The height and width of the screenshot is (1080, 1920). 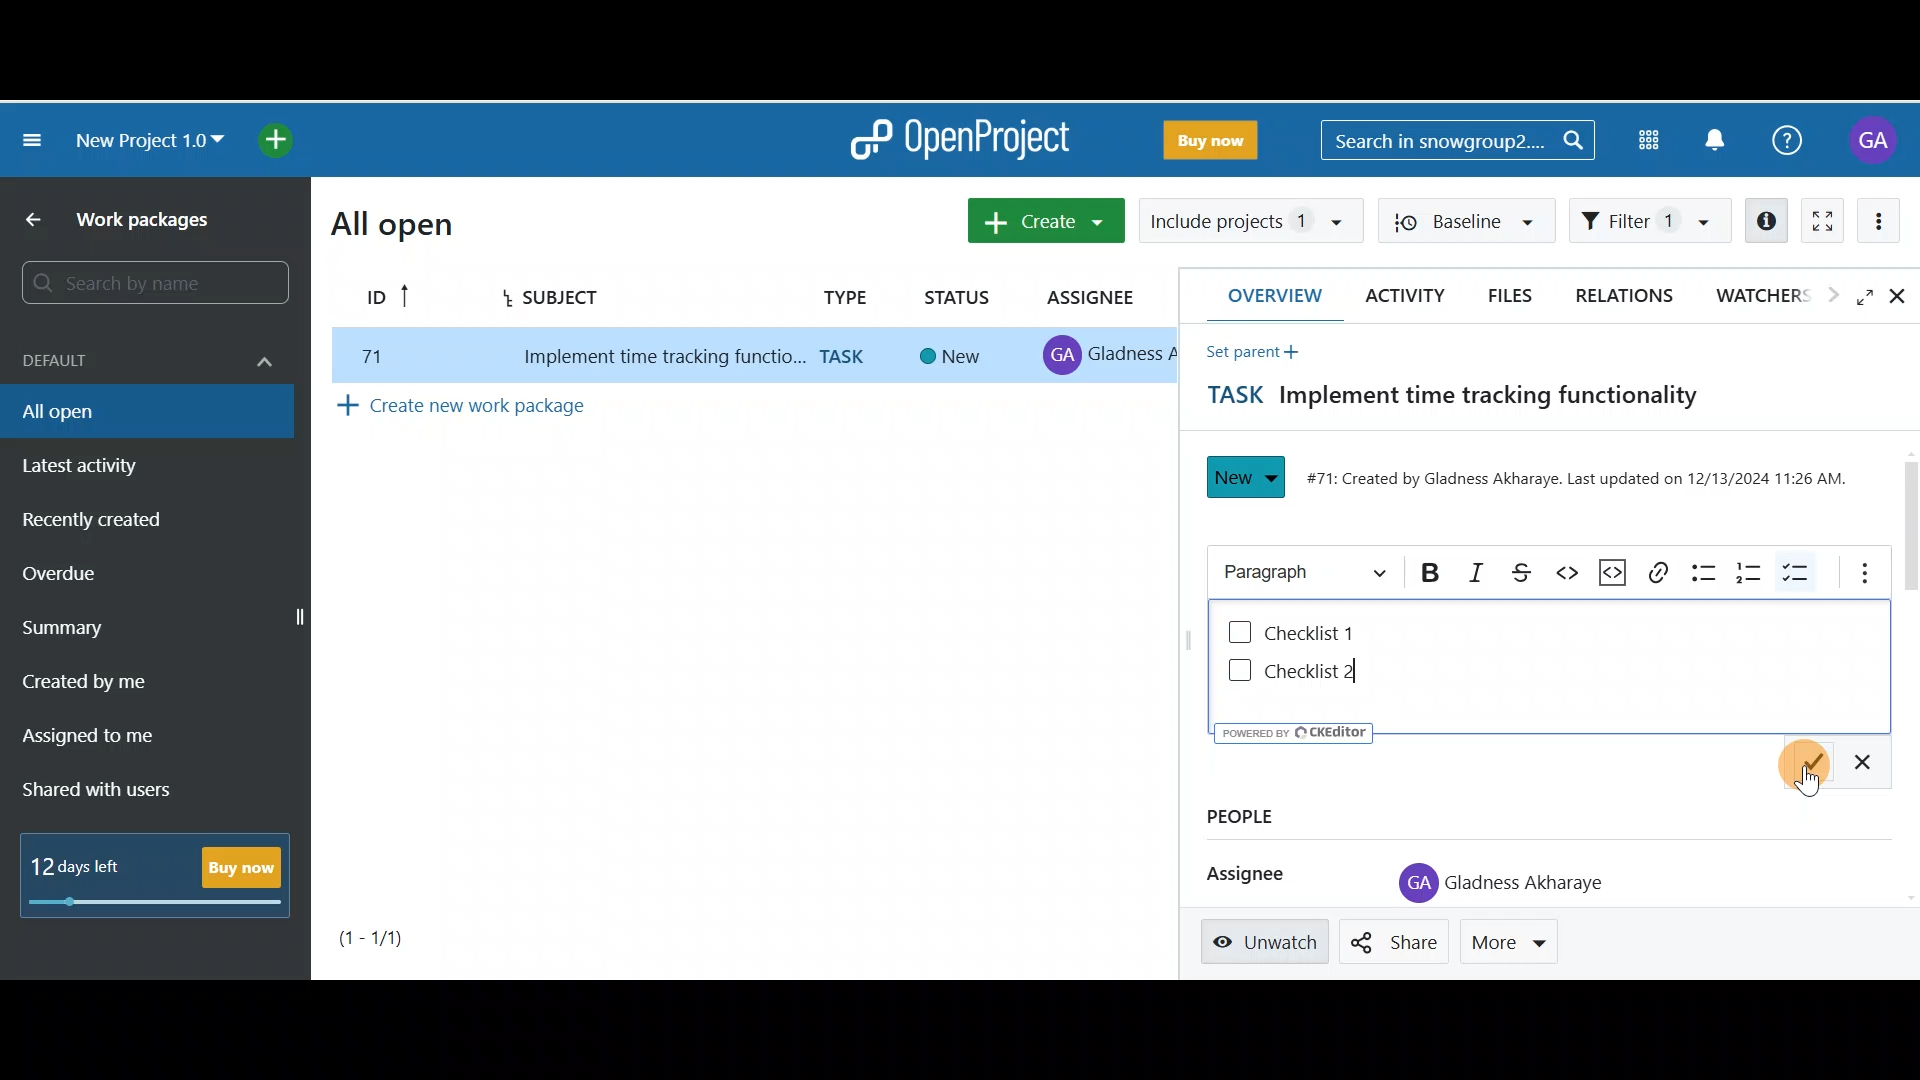 What do you see at coordinates (1856, 570) in the screenshot?
I see `More options` at bounding box center [1856, 570].